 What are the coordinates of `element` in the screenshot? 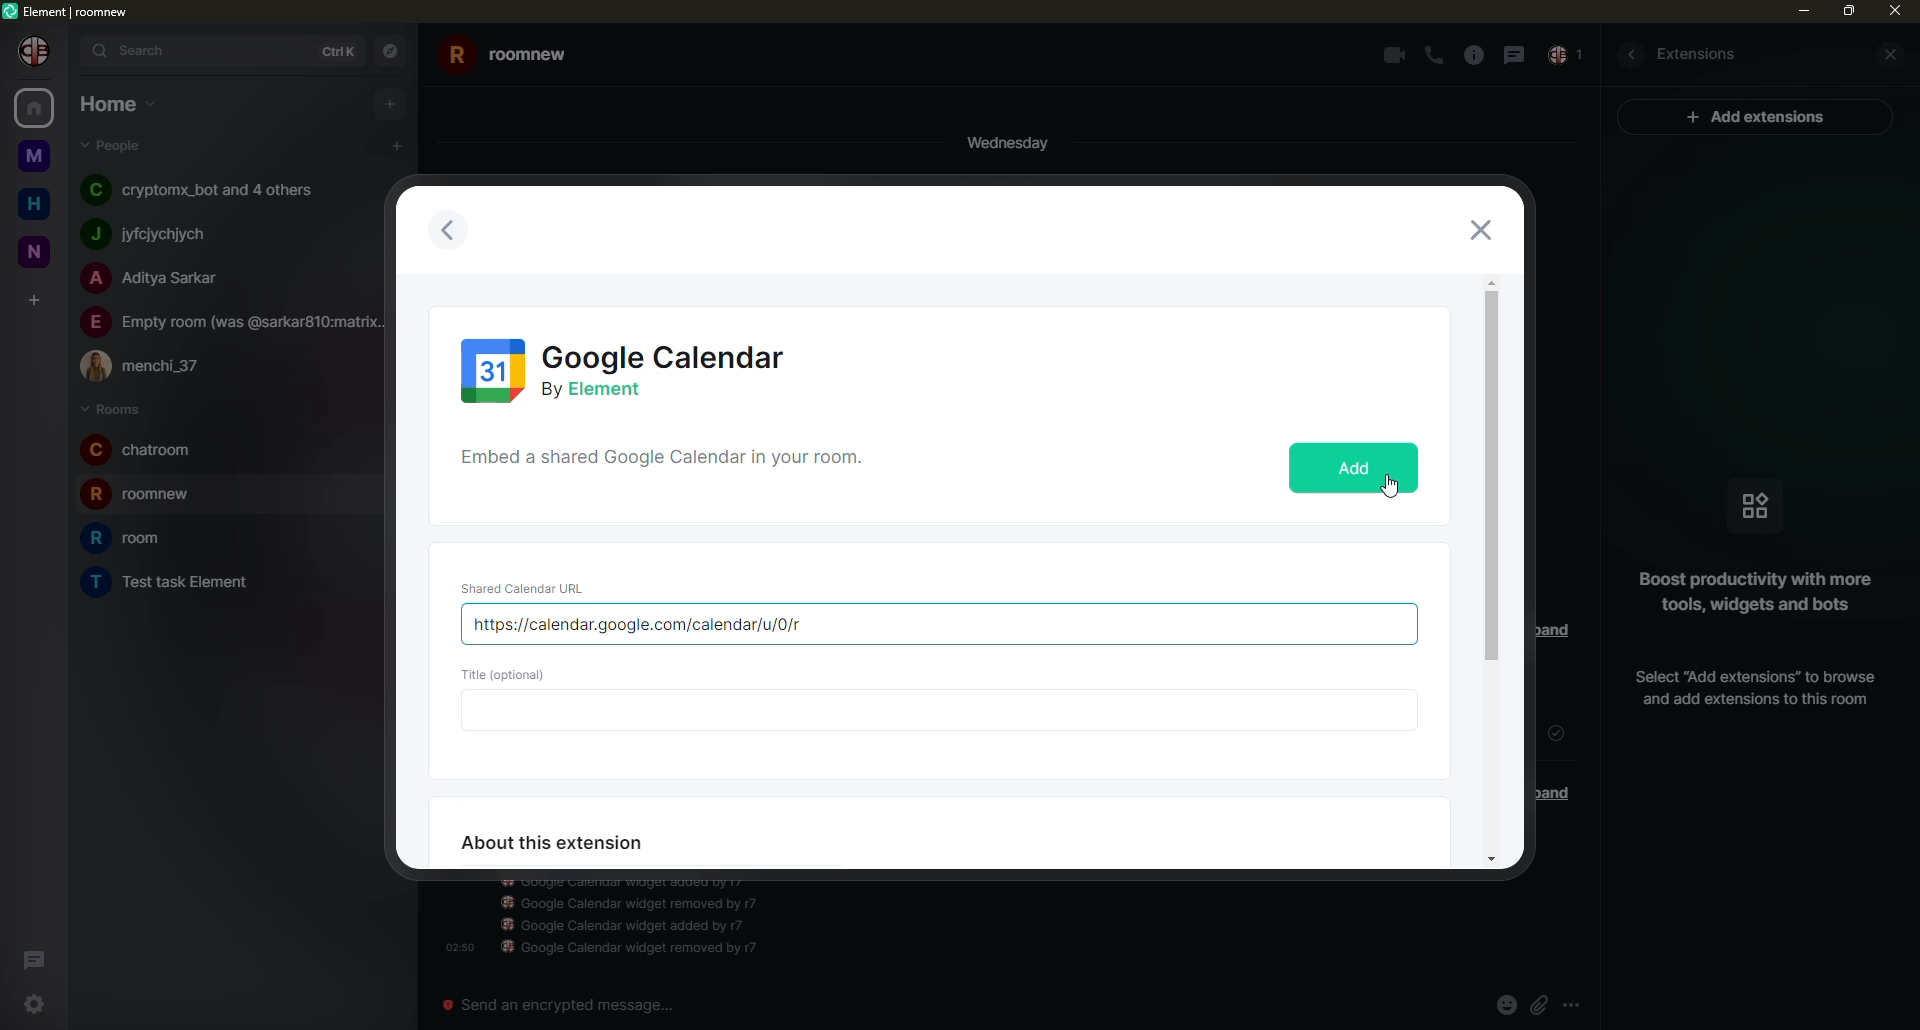 It's located at (69, 12).